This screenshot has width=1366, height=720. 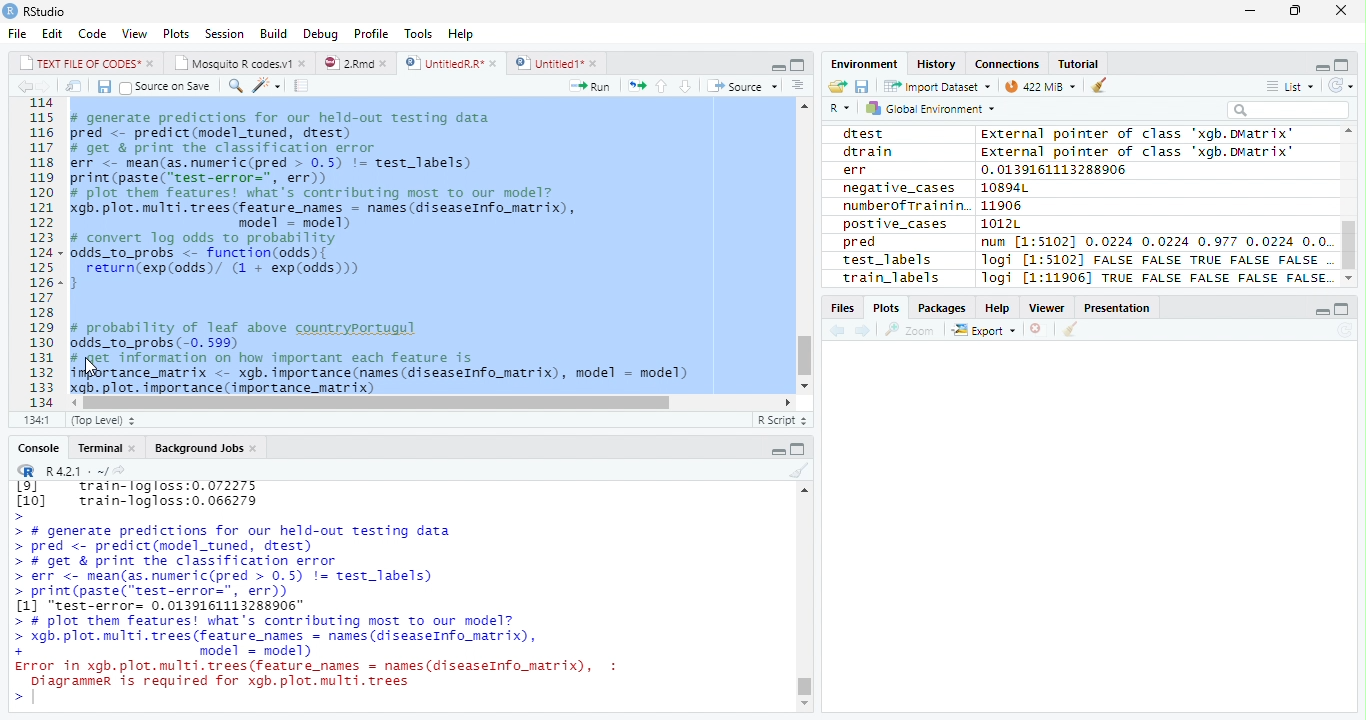 I want to click on  Untitled1* , so click(x=557, y=62).